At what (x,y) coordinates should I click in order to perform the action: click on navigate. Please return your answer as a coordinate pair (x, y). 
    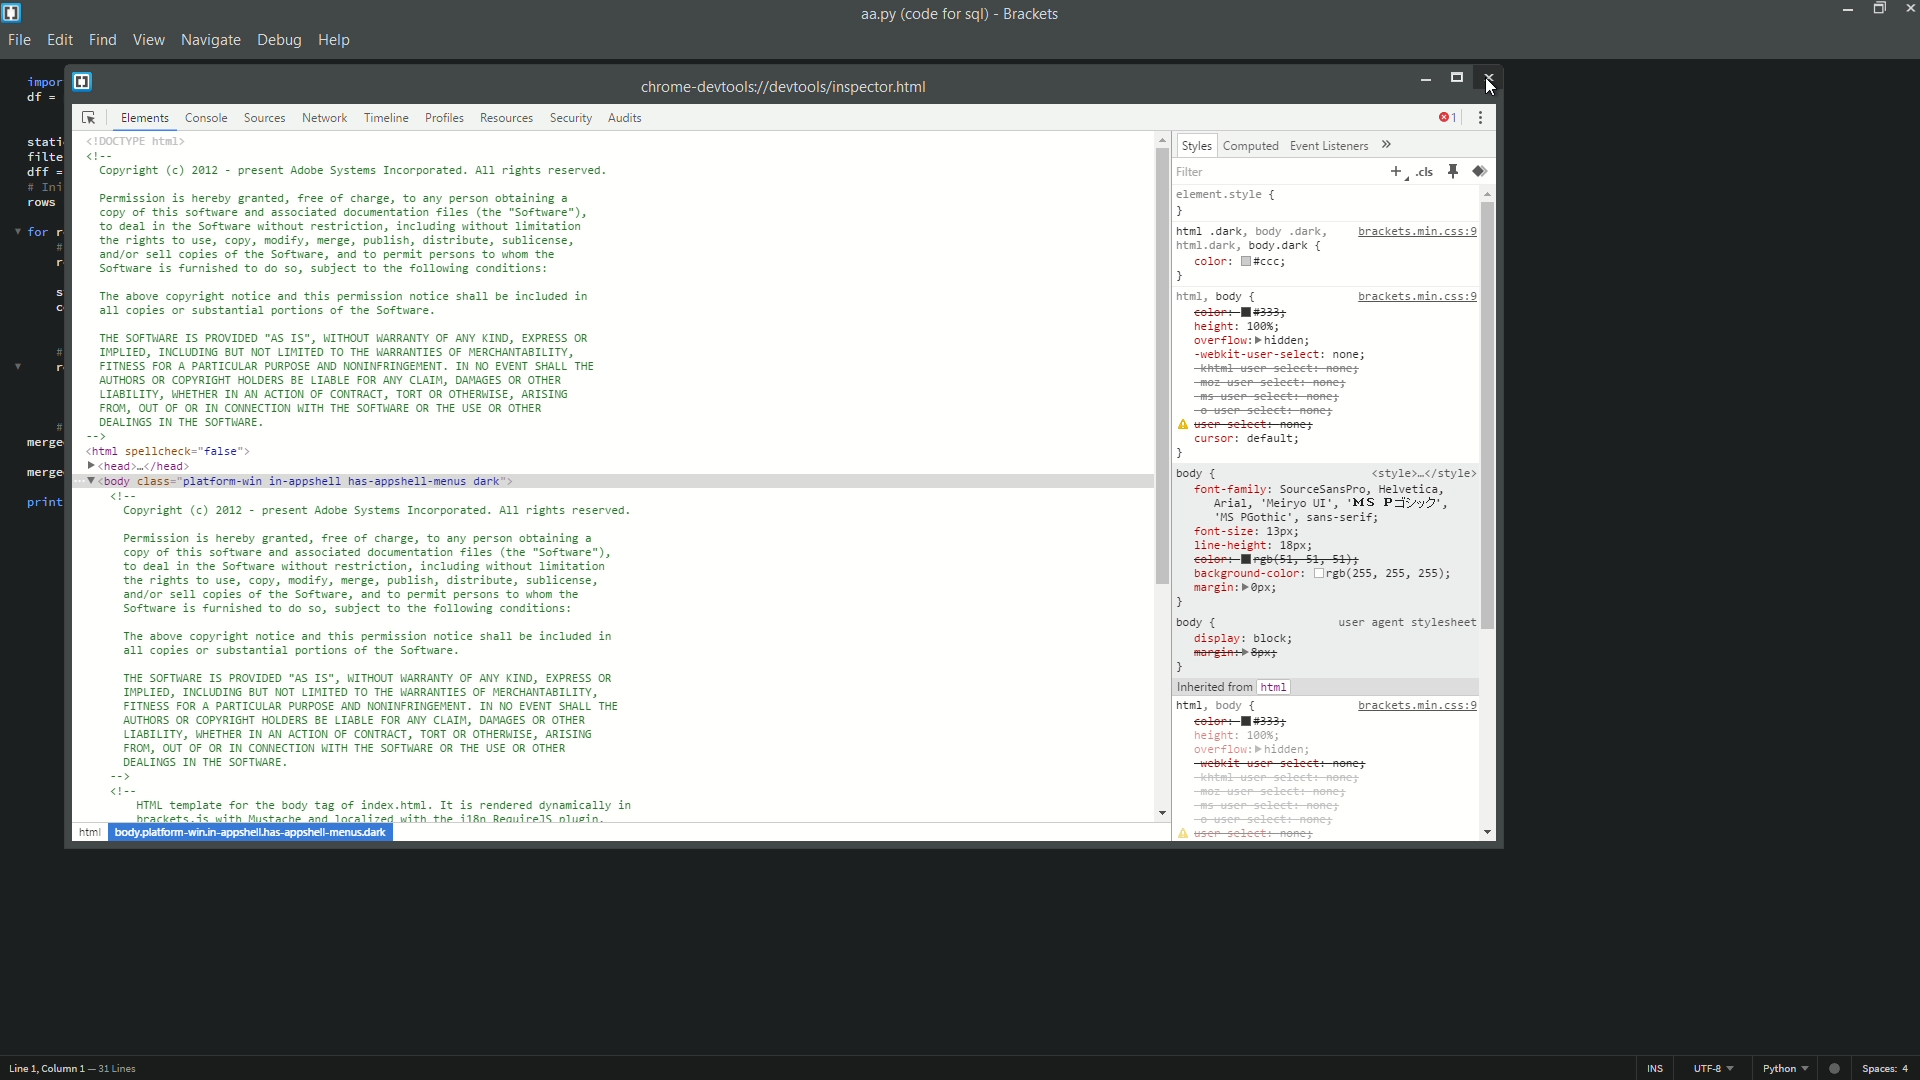
    Looking at the image, I should click on (212, 41).